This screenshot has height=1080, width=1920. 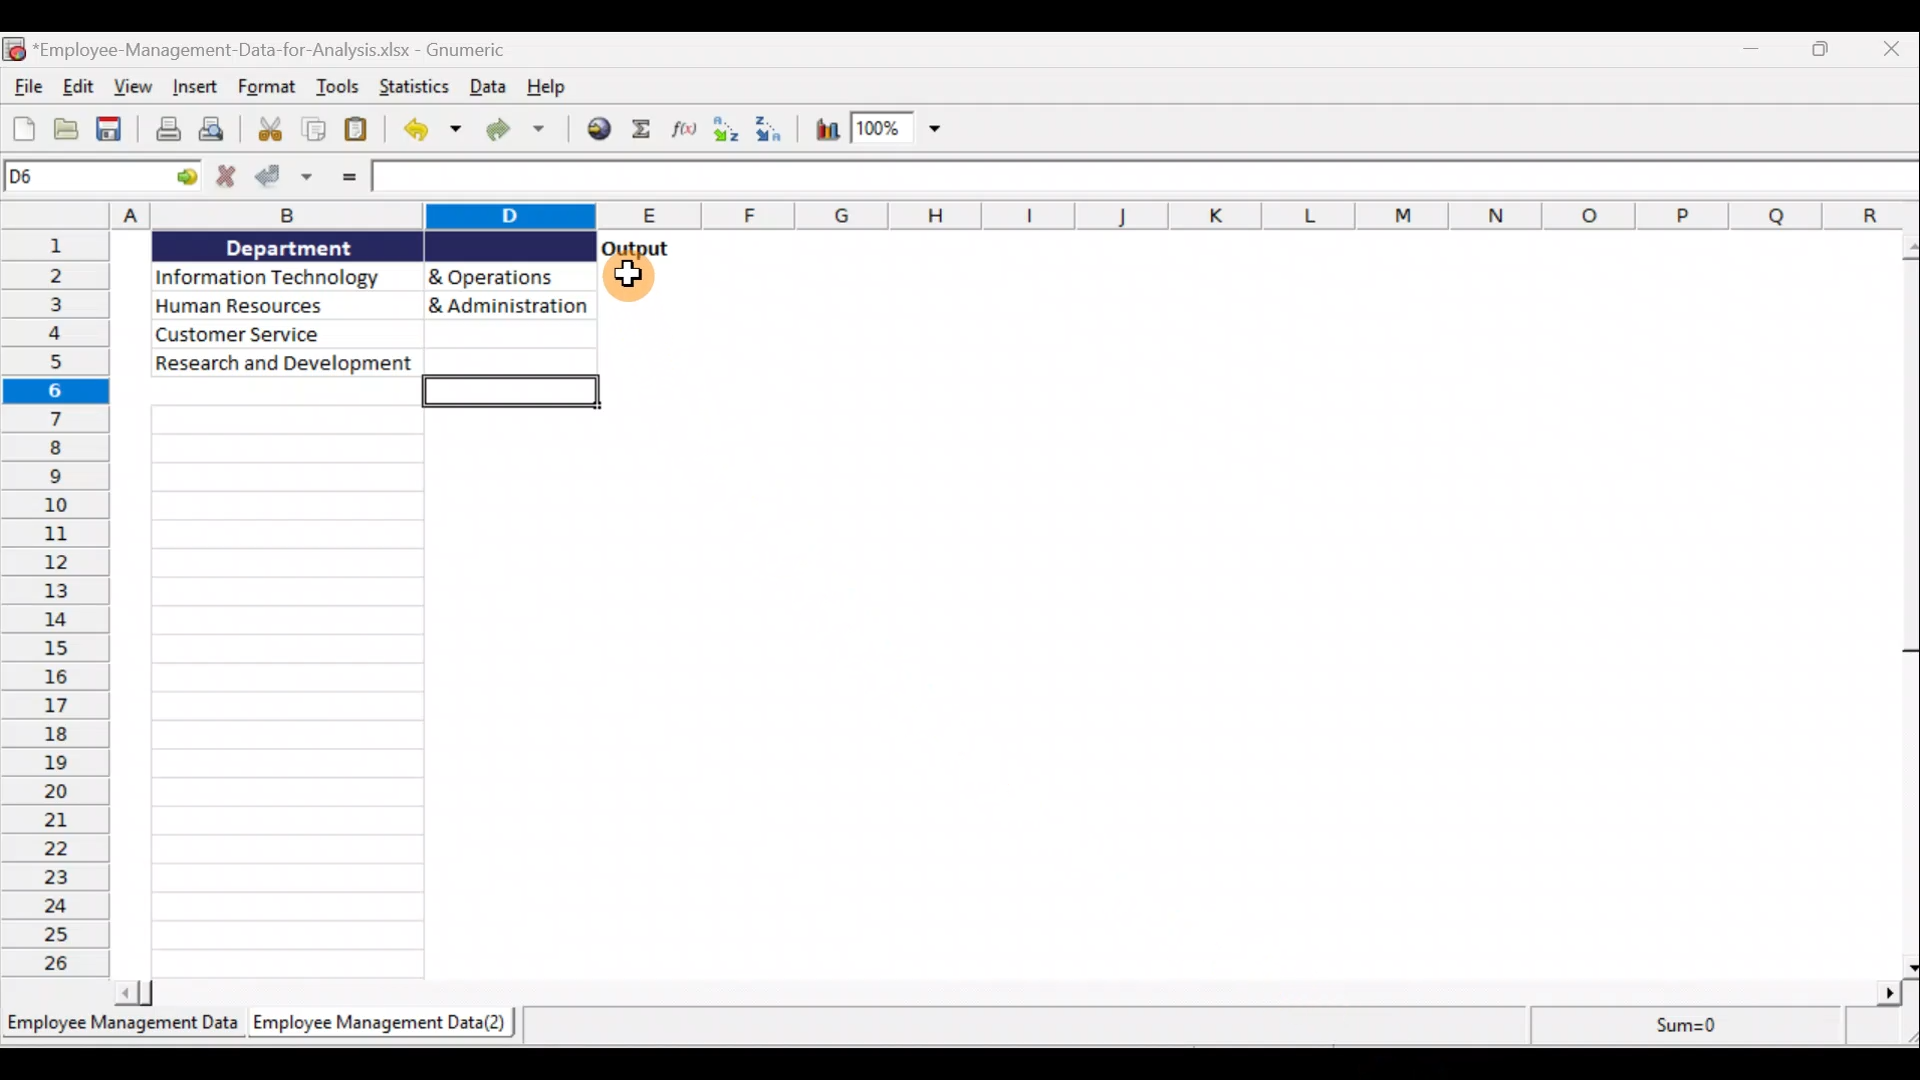 What do you see at coordinates (776, 127) in the screenshot?
I see `Sort Descending` at bounding box center [776, 127].